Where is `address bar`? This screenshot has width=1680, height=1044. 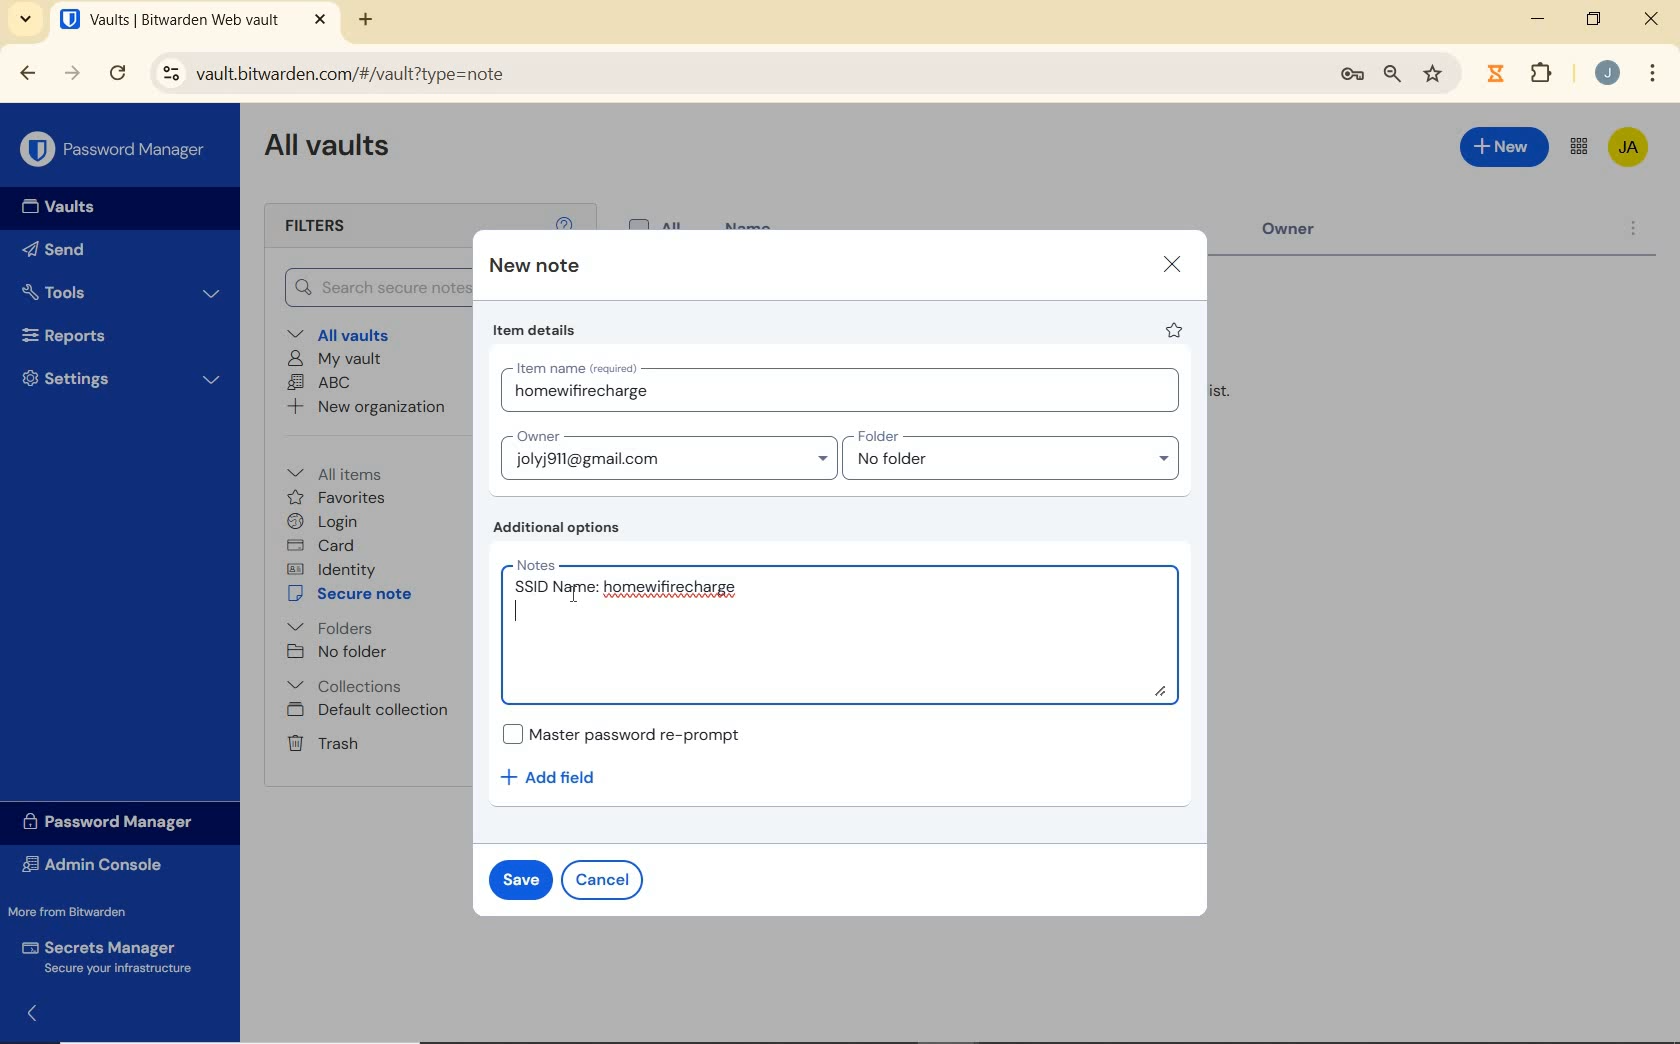
address bar is located at coordinates (730, 75).